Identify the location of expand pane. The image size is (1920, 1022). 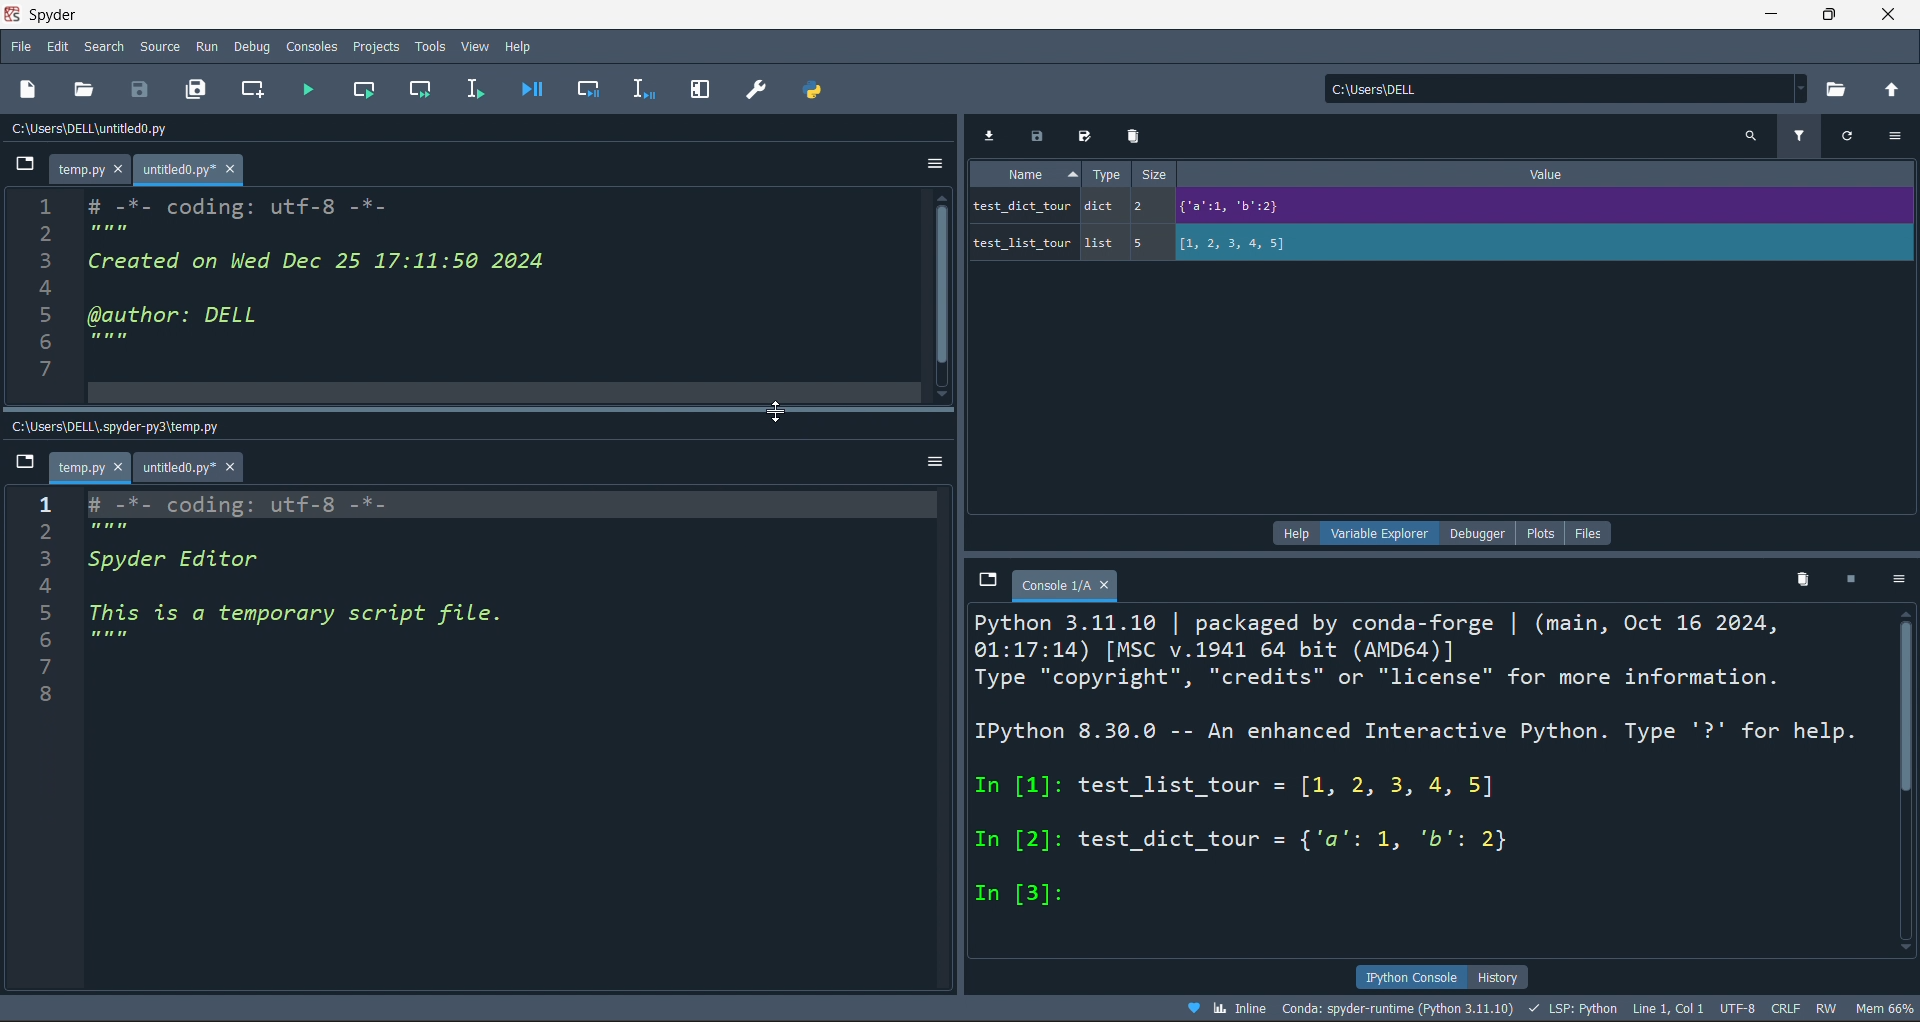
(701, 90).